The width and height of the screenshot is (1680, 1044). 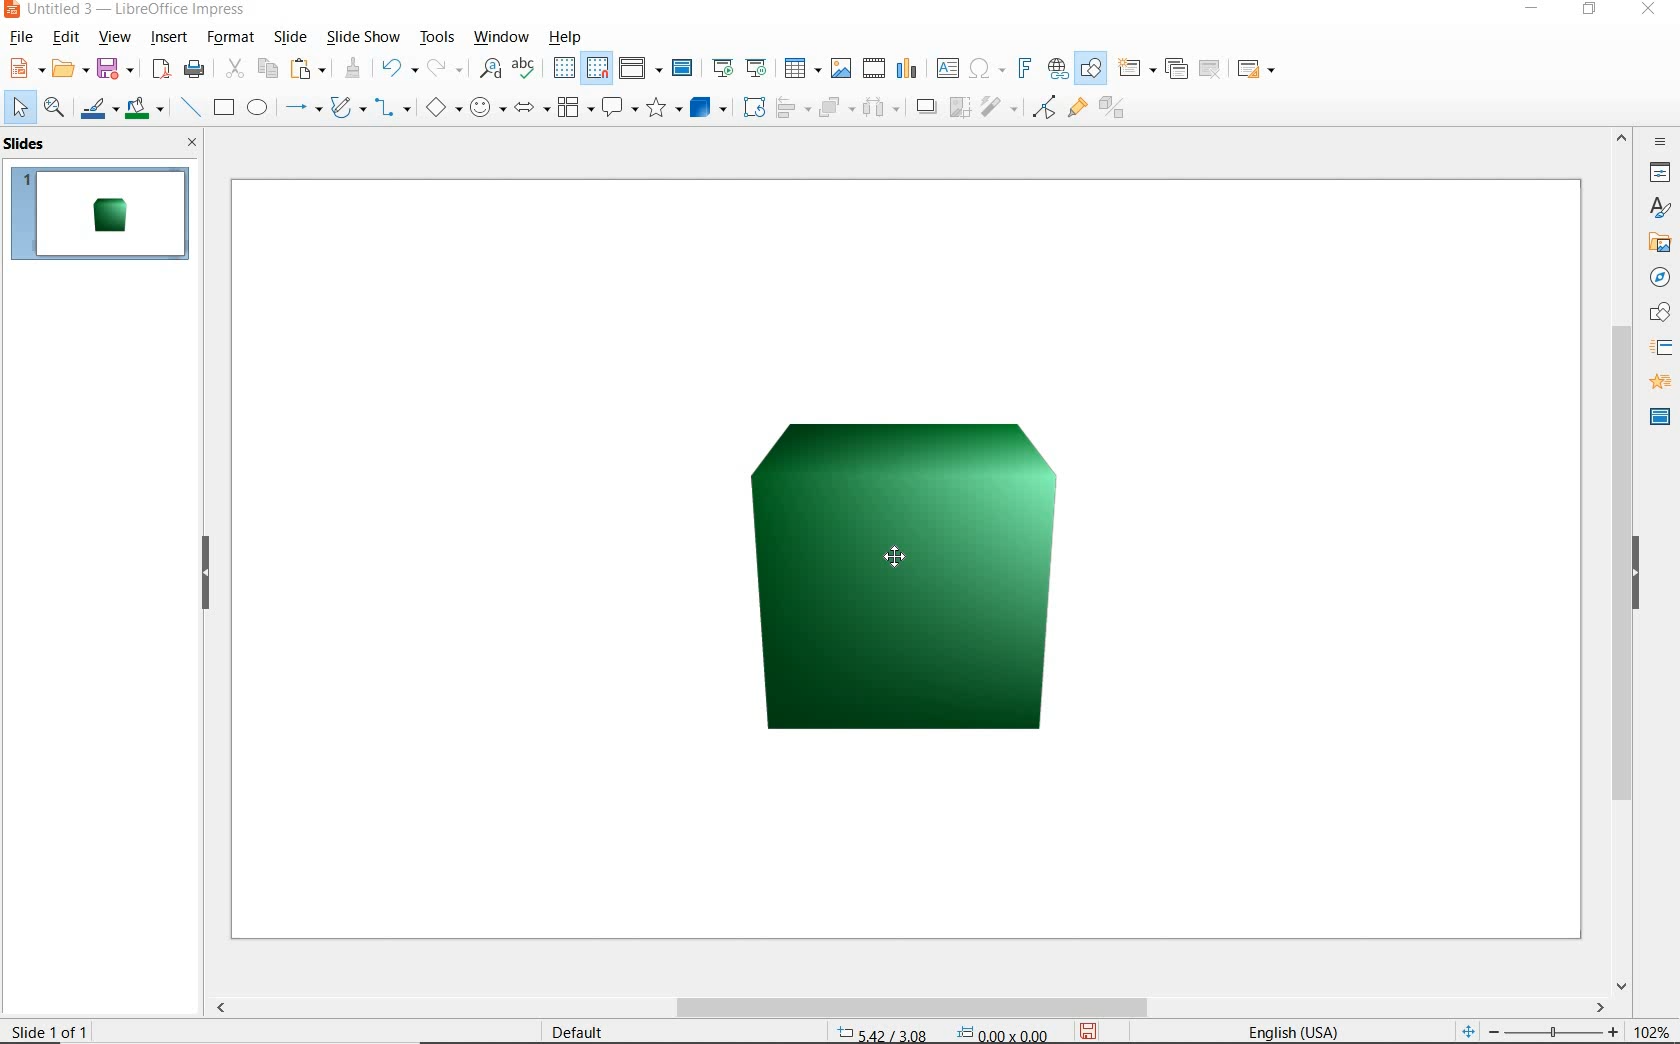 I want to click on duplicate slide, so click(x=1176, y=66).